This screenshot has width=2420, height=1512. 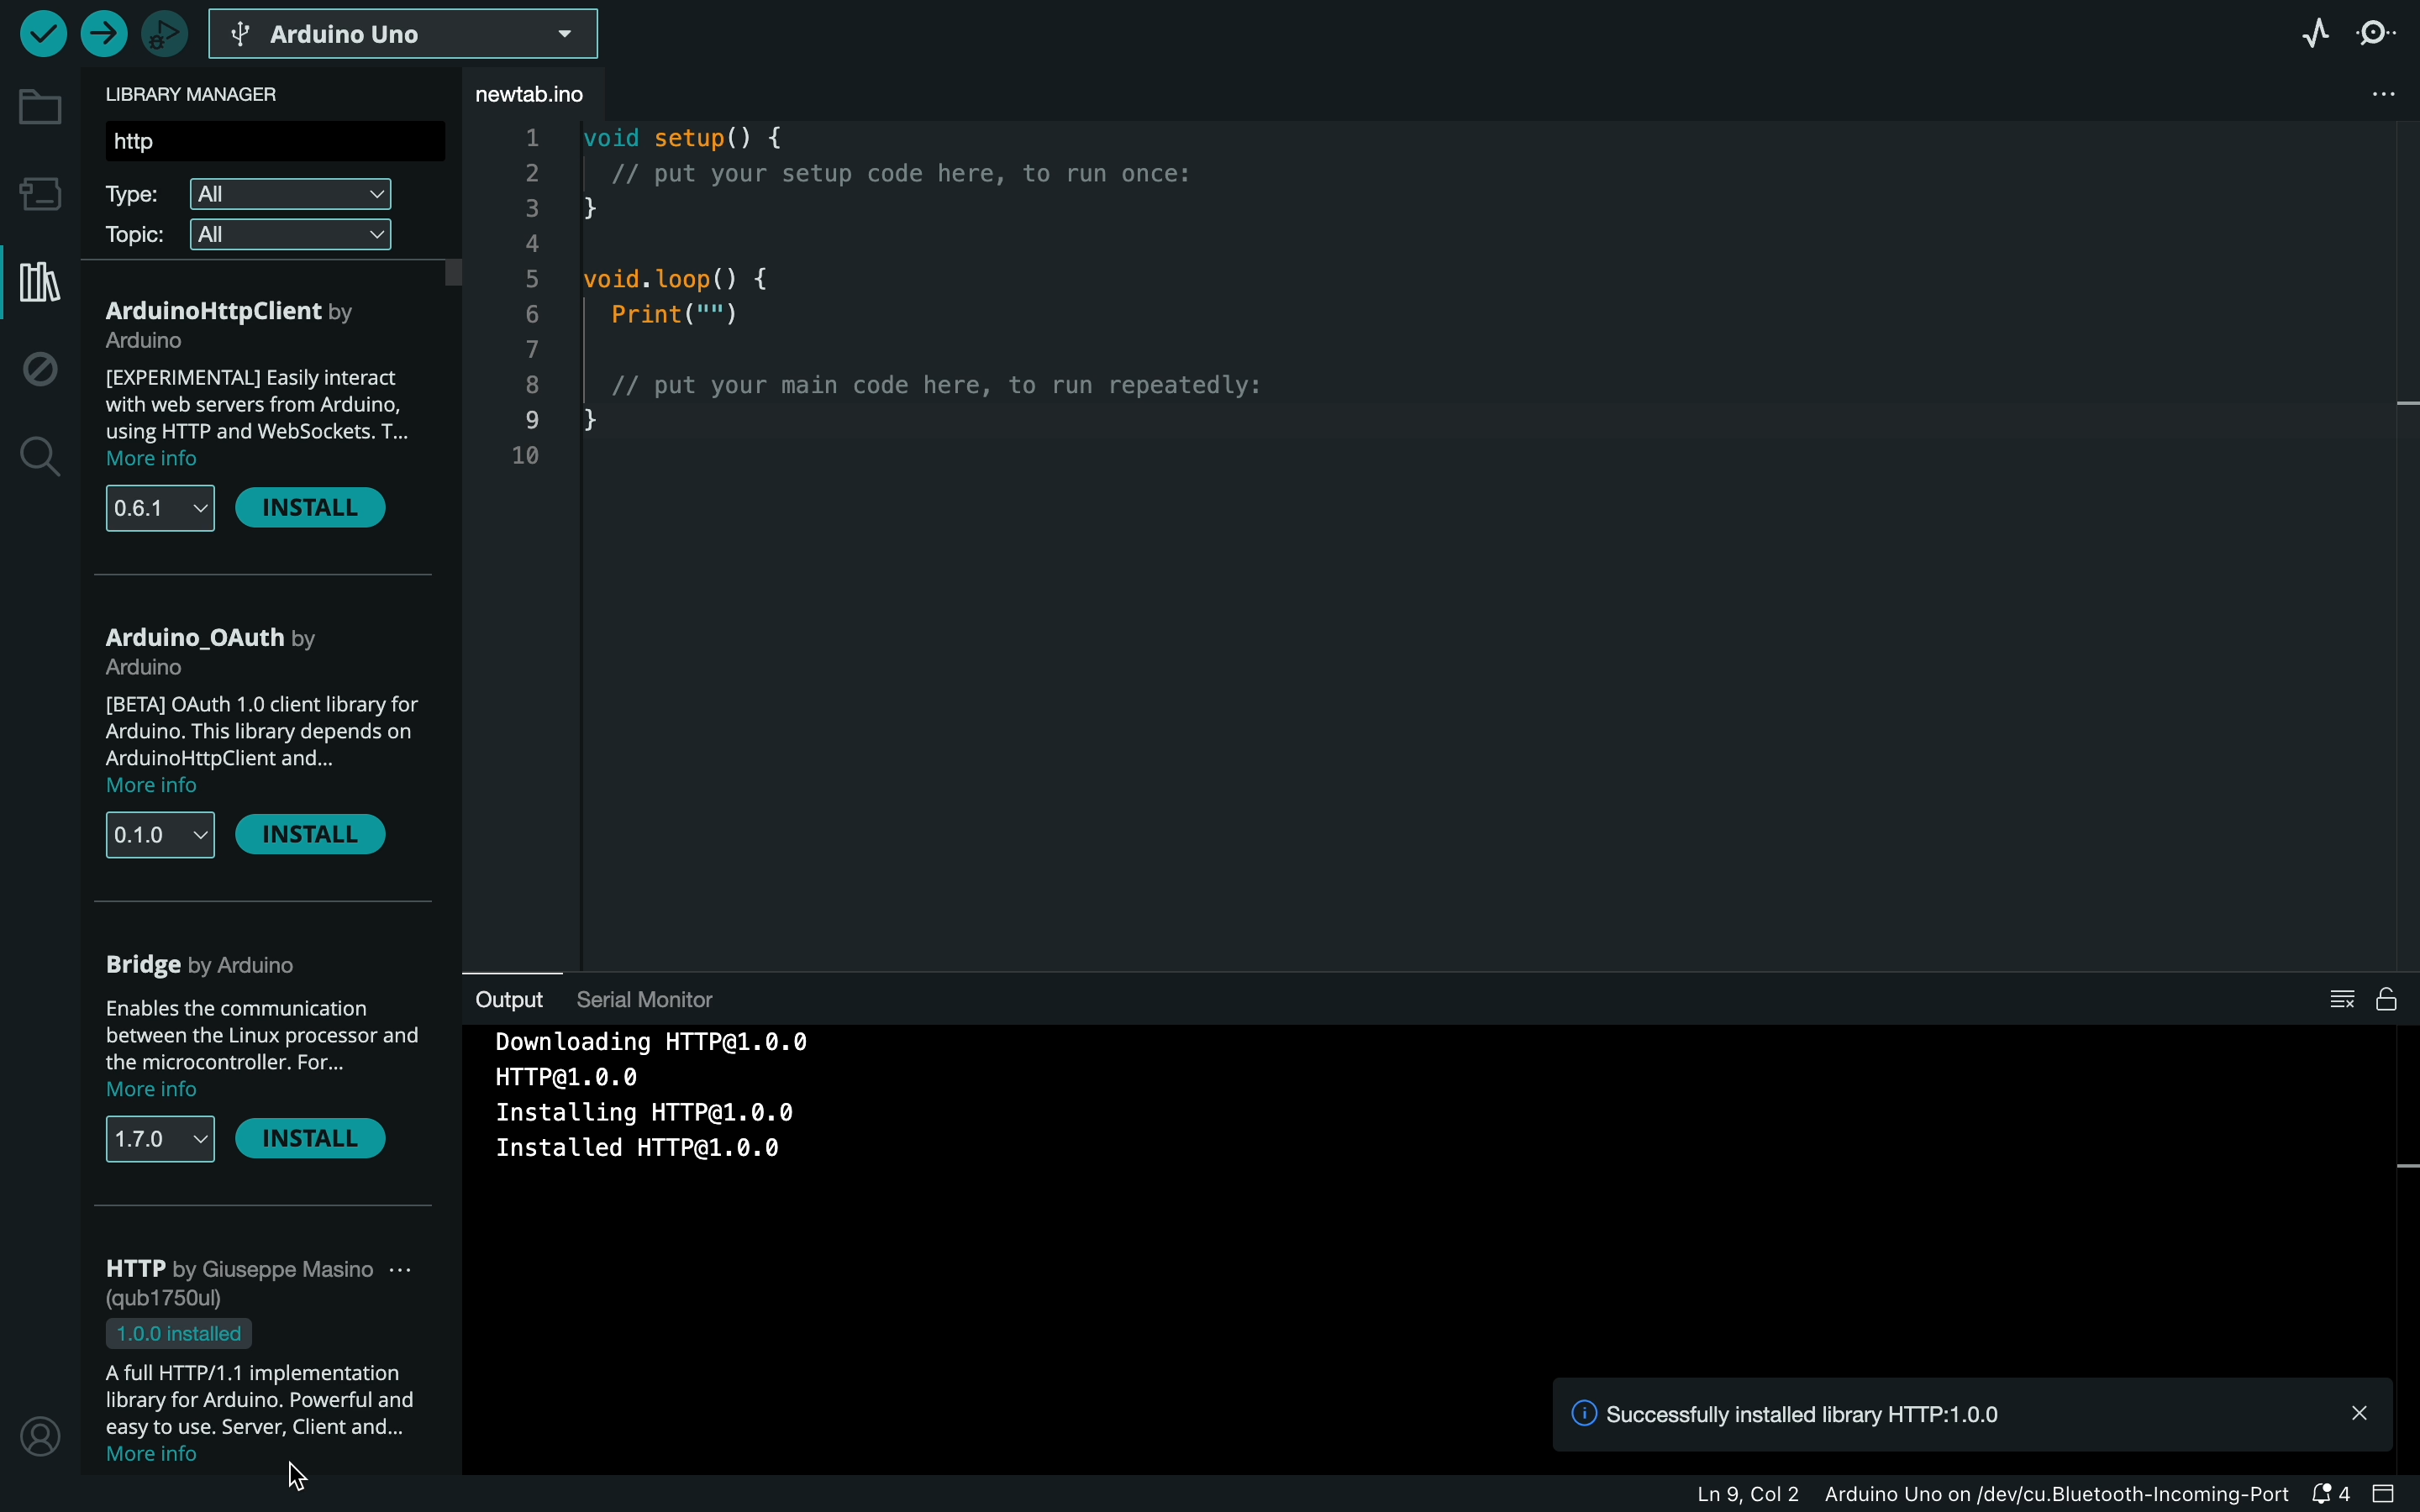 What do you see at coordinates (241, 969) in the screenshot?
I see `arduino cloud` at bounding box center [241, 969].